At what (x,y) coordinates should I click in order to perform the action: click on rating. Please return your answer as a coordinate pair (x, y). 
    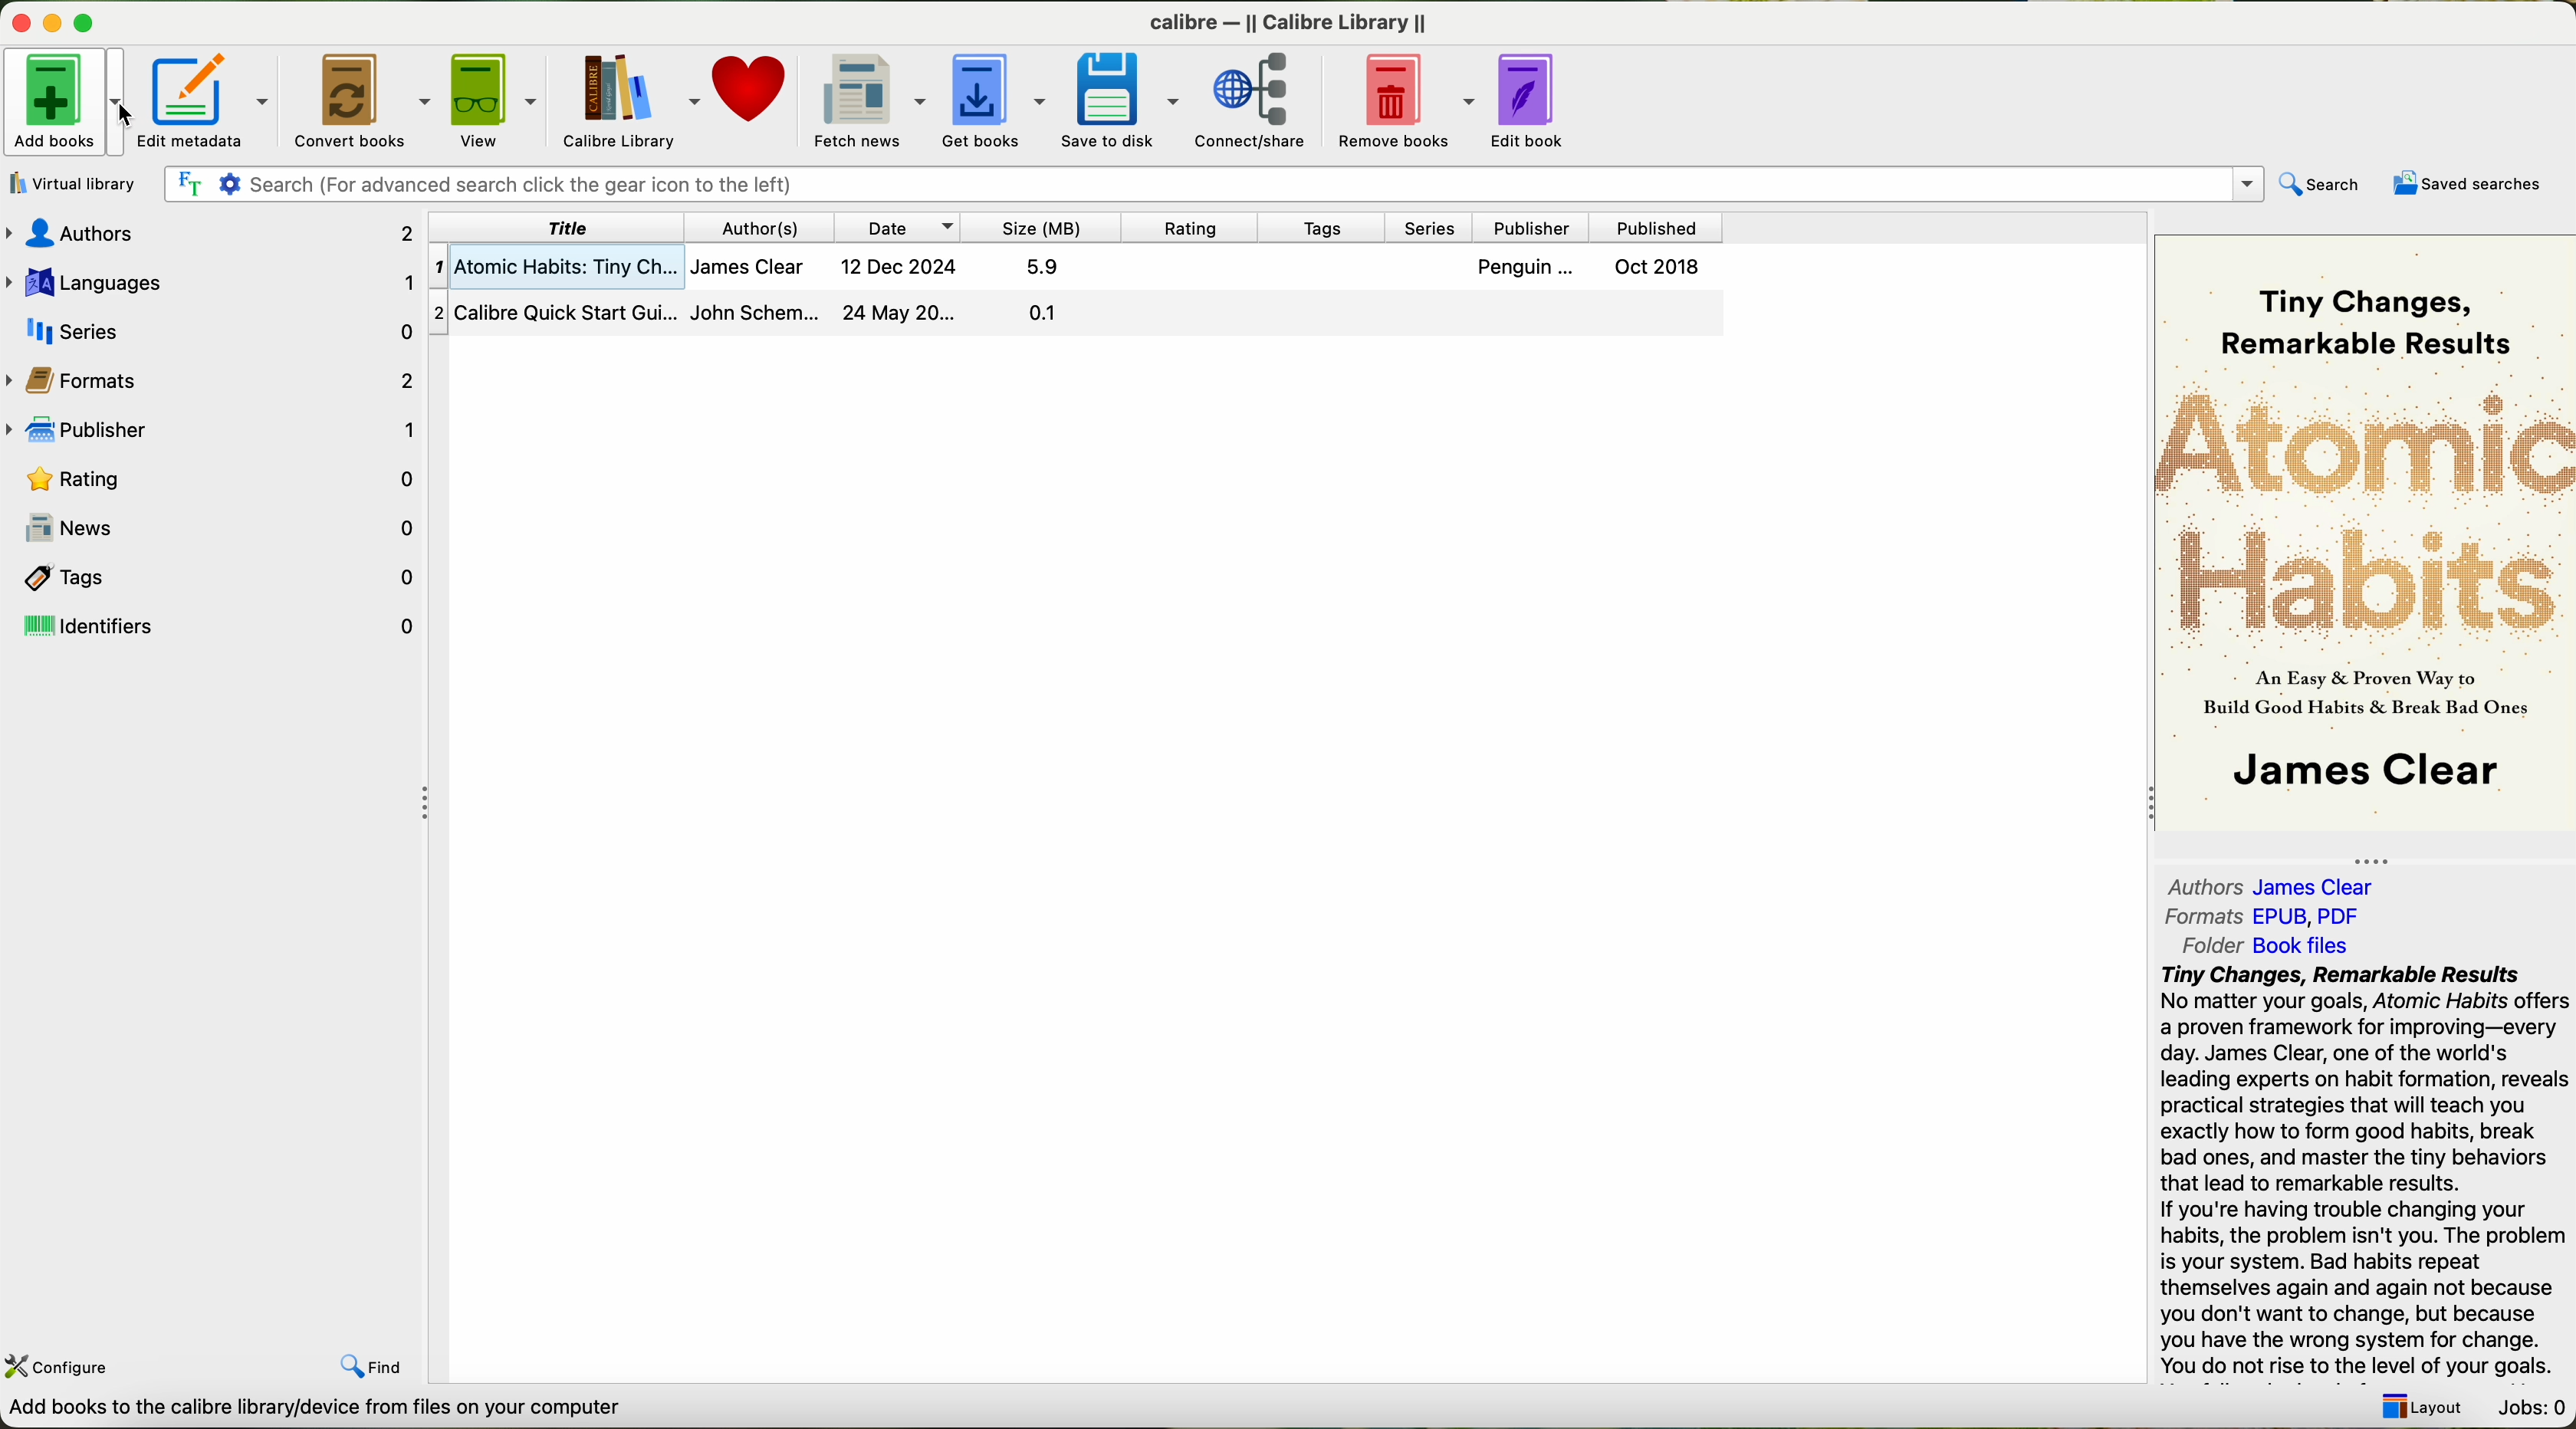
    Looking at the image, I should click on (213, 478).